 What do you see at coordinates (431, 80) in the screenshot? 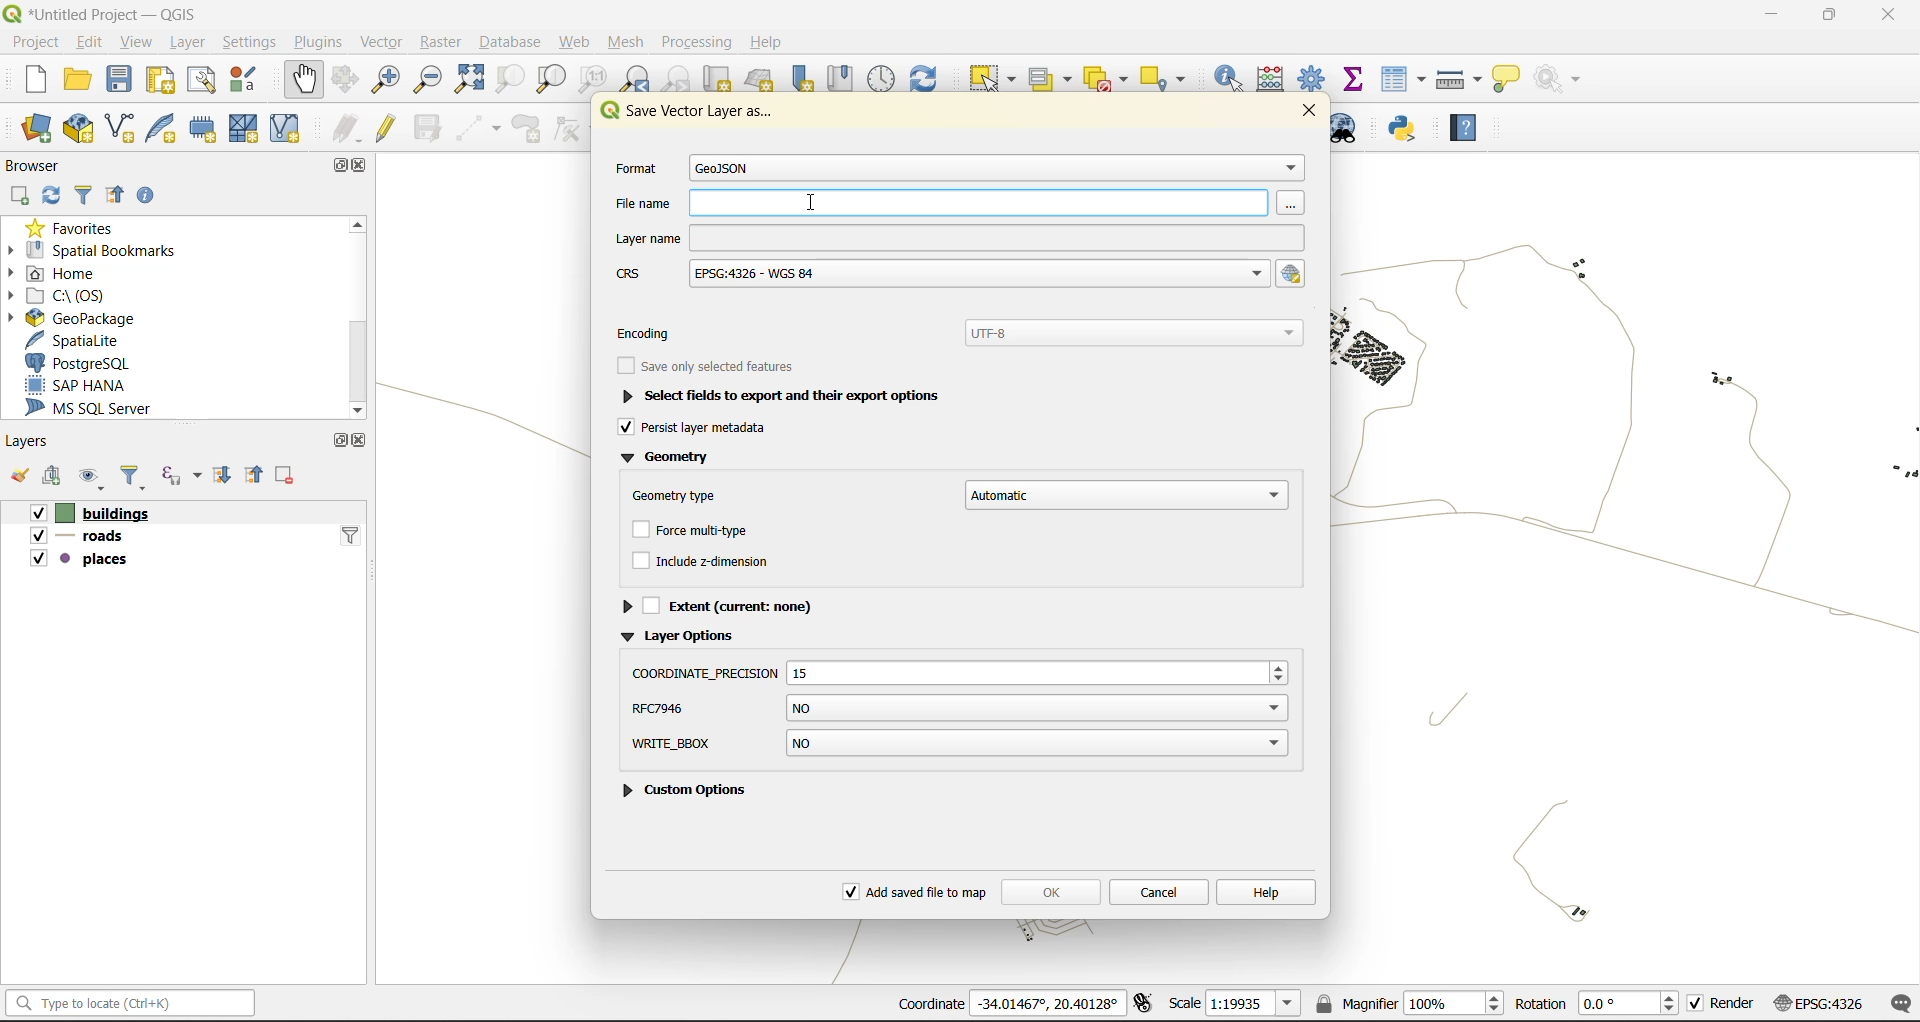
I see `zoom out` at bounding box center [431, 80].